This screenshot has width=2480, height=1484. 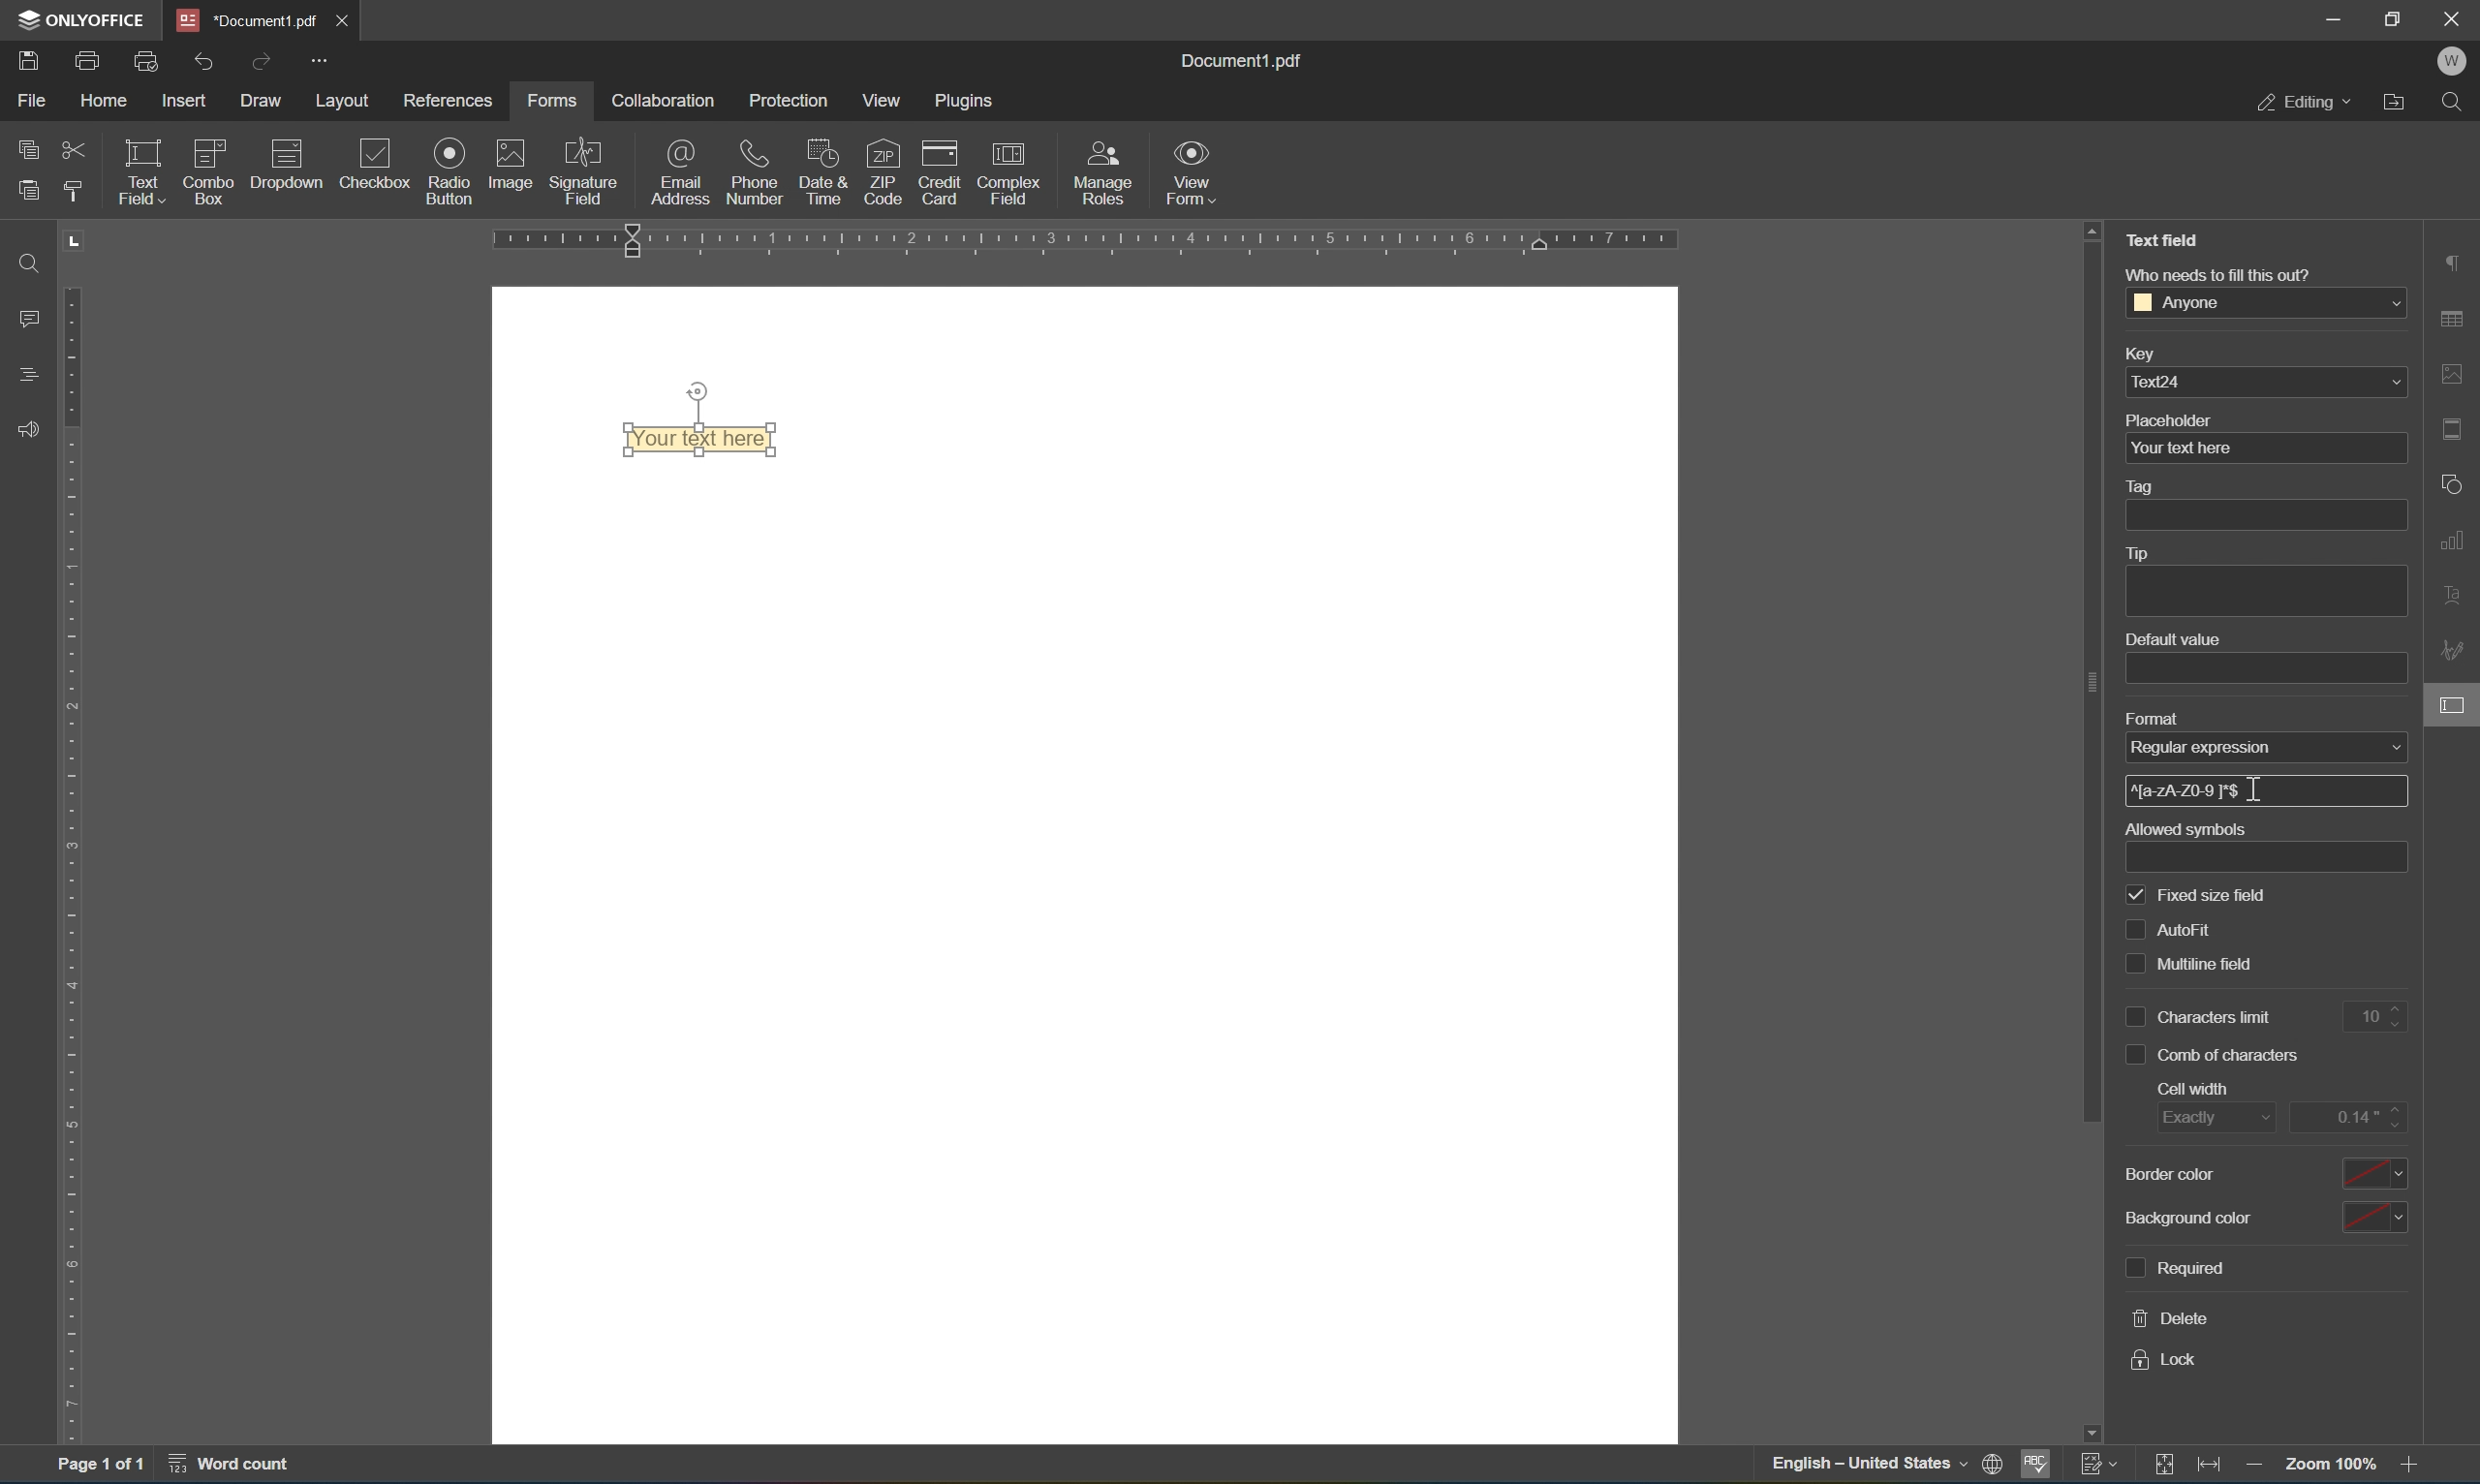 I want to click on scroll down, so click(x=2090, y=1433).